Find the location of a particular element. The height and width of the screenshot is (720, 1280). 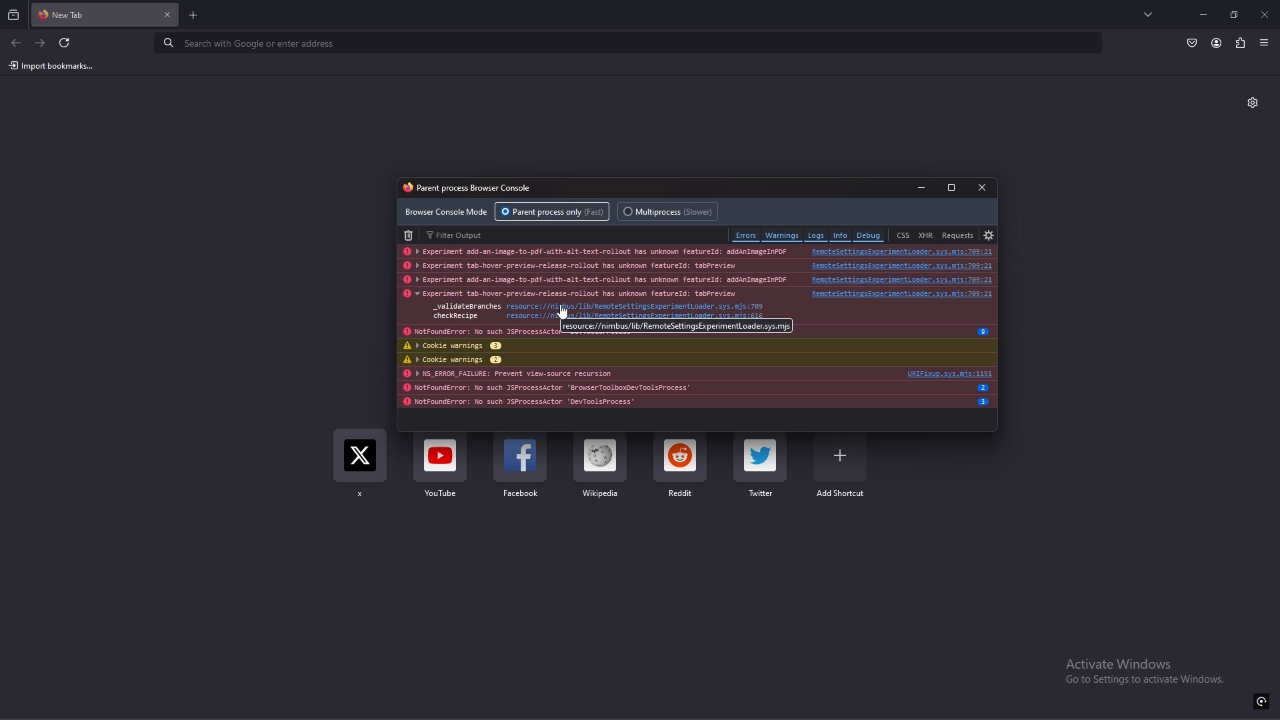

source is located at coordinates (600, 305).